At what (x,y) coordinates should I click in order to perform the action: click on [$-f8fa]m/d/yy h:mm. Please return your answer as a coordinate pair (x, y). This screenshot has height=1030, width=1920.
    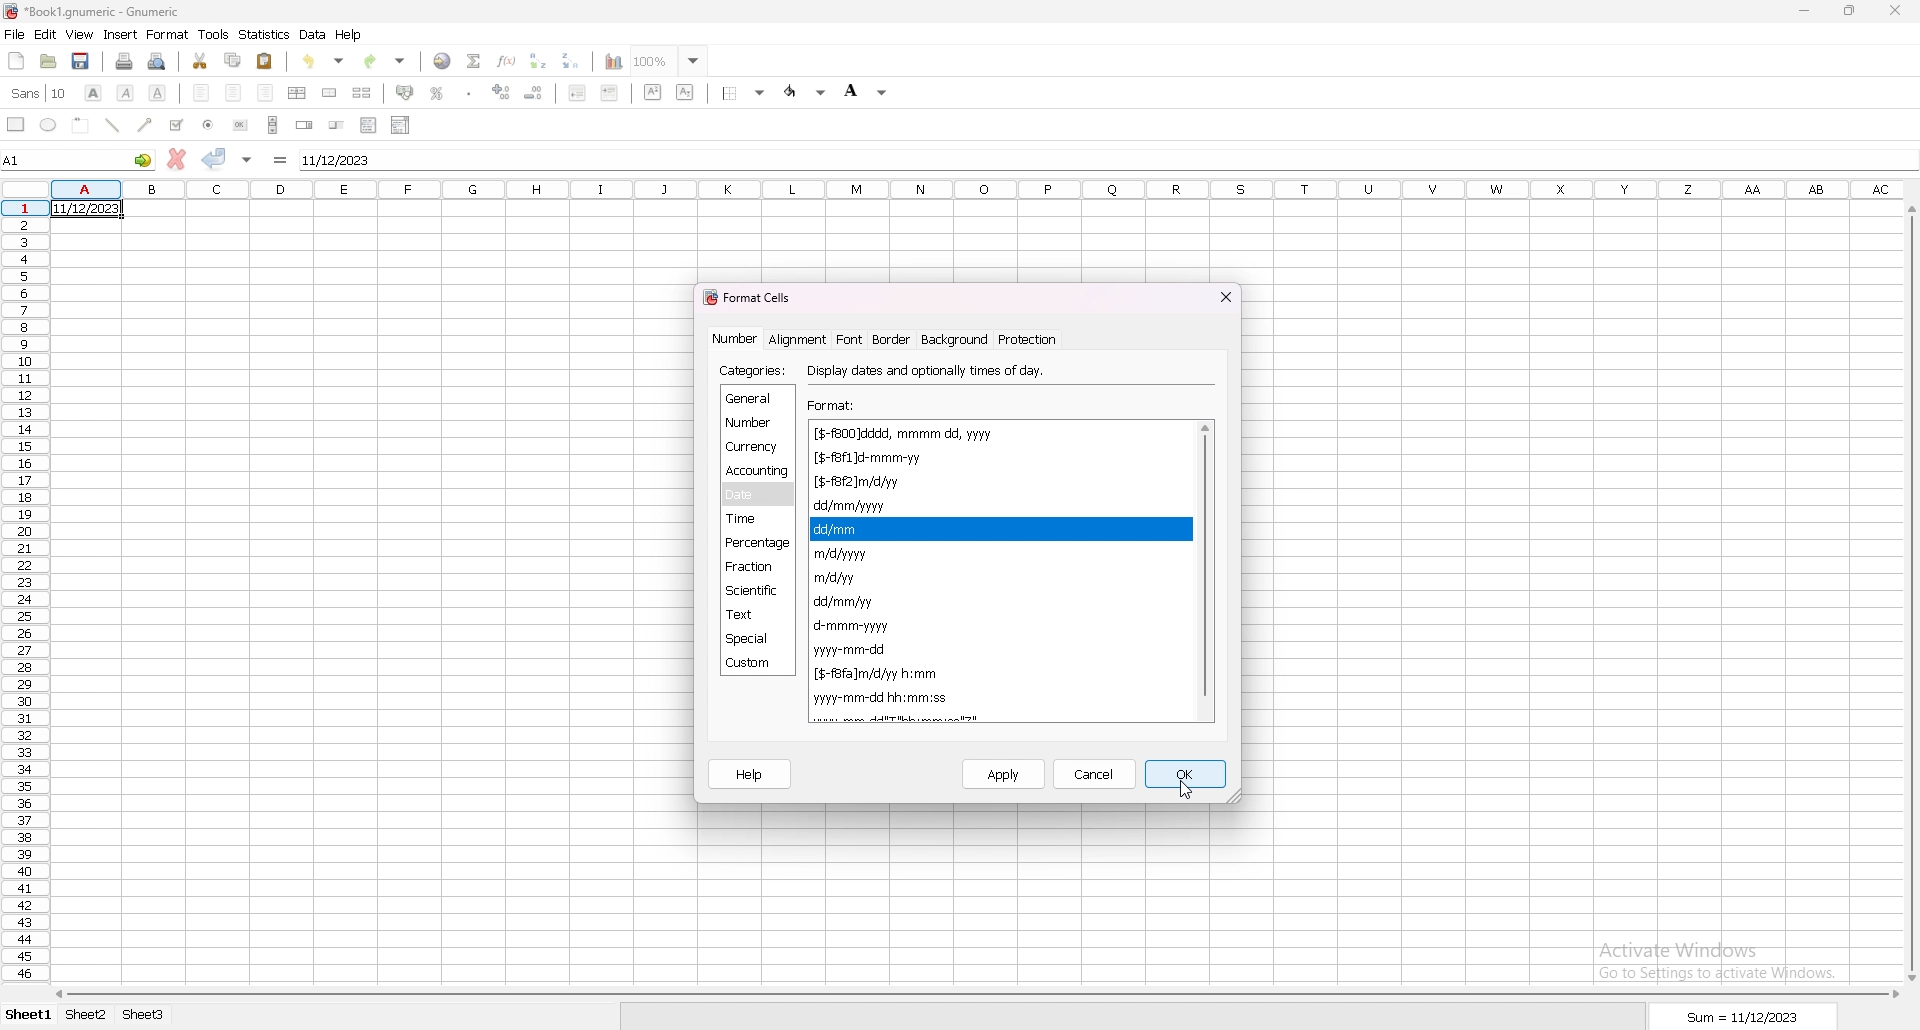
    Looking at the image, I should click on (876, 674).